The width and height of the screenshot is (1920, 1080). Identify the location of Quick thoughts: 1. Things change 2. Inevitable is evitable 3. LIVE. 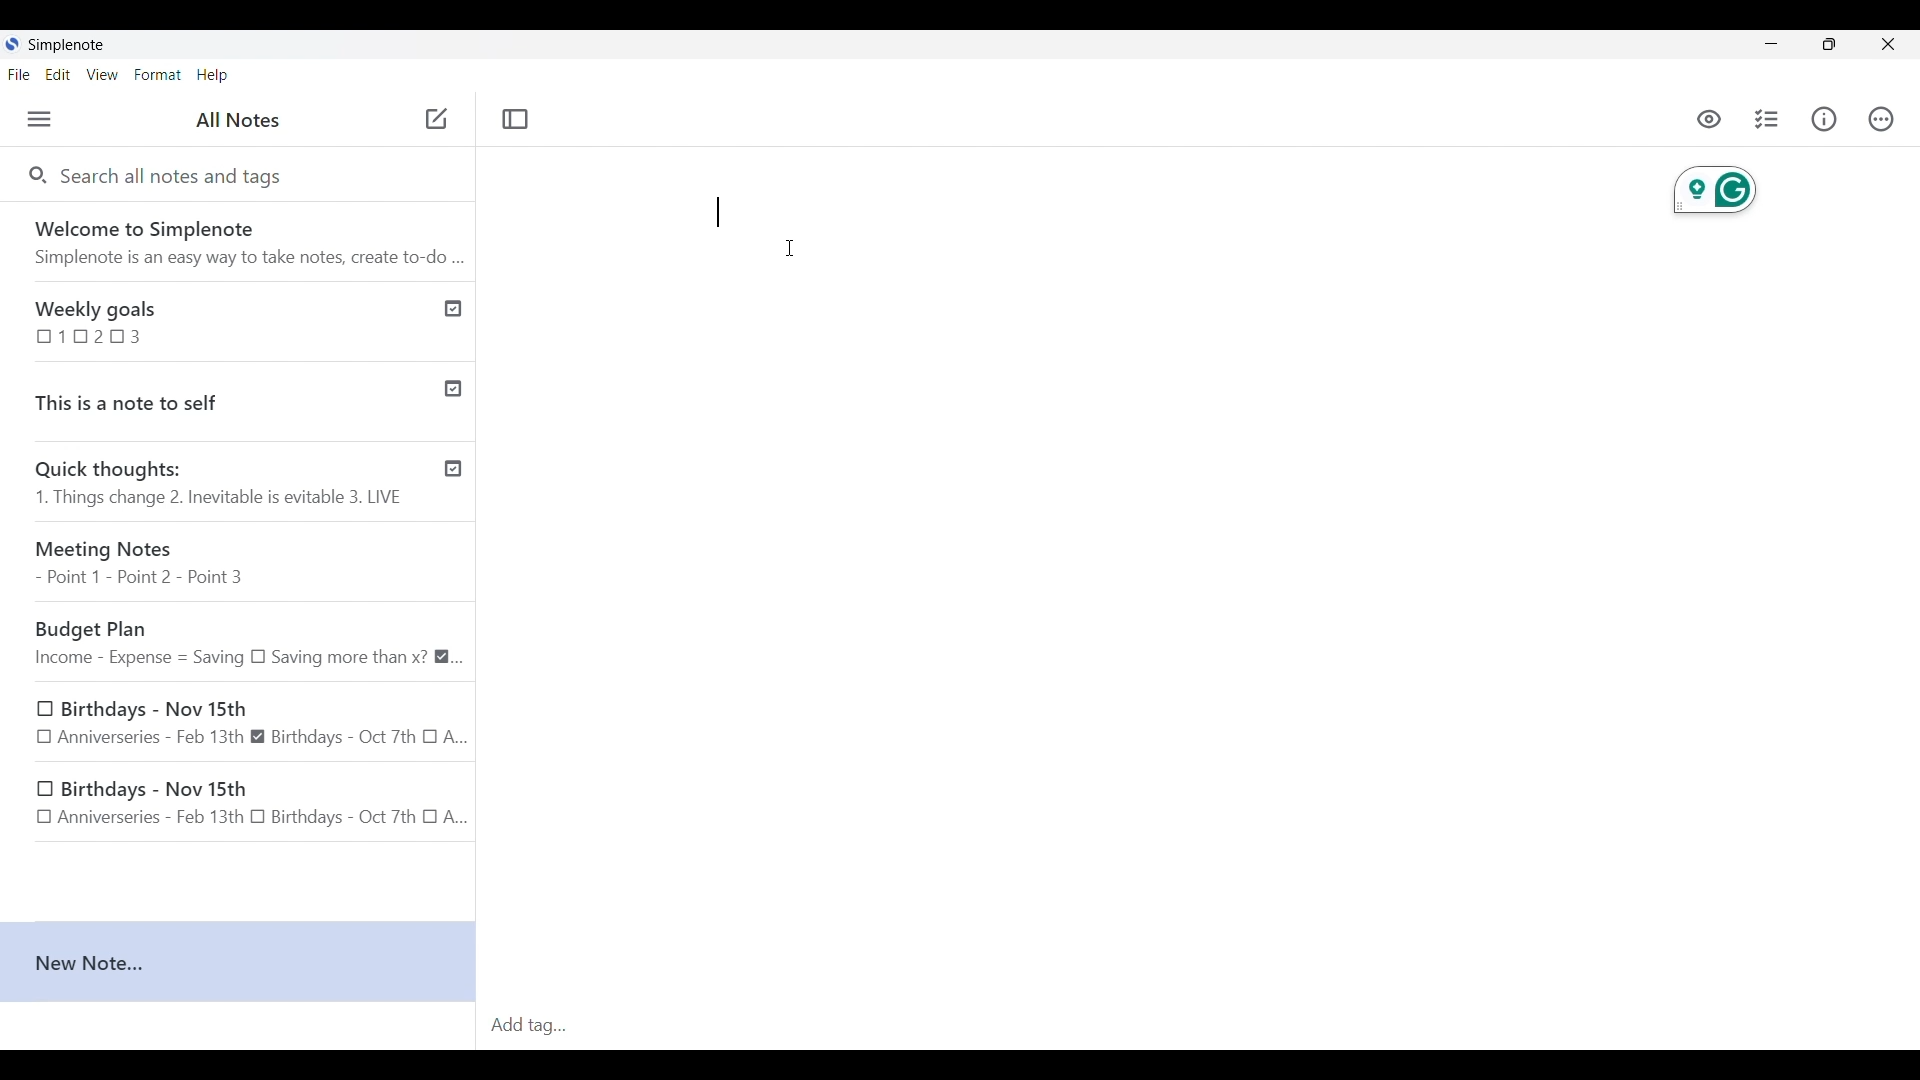
(218, 485).